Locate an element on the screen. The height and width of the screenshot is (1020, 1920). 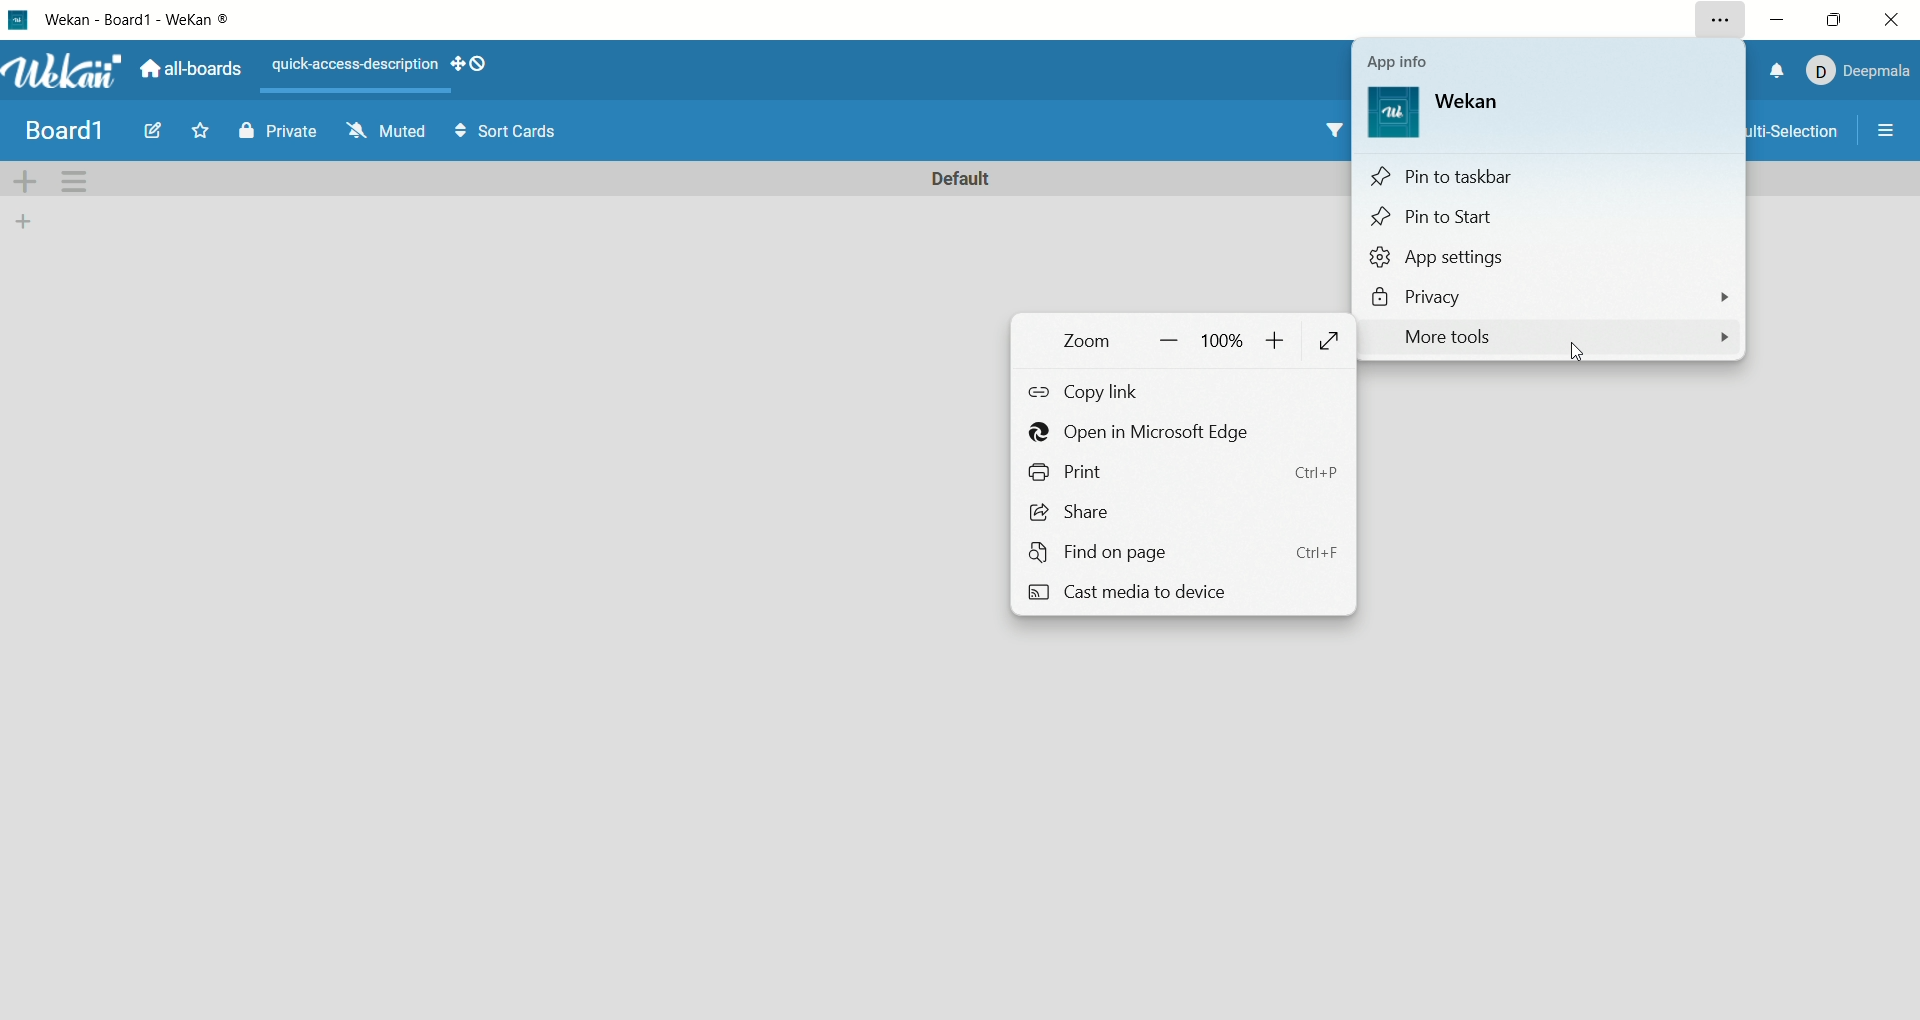
private is located at coordinates (277, 133).